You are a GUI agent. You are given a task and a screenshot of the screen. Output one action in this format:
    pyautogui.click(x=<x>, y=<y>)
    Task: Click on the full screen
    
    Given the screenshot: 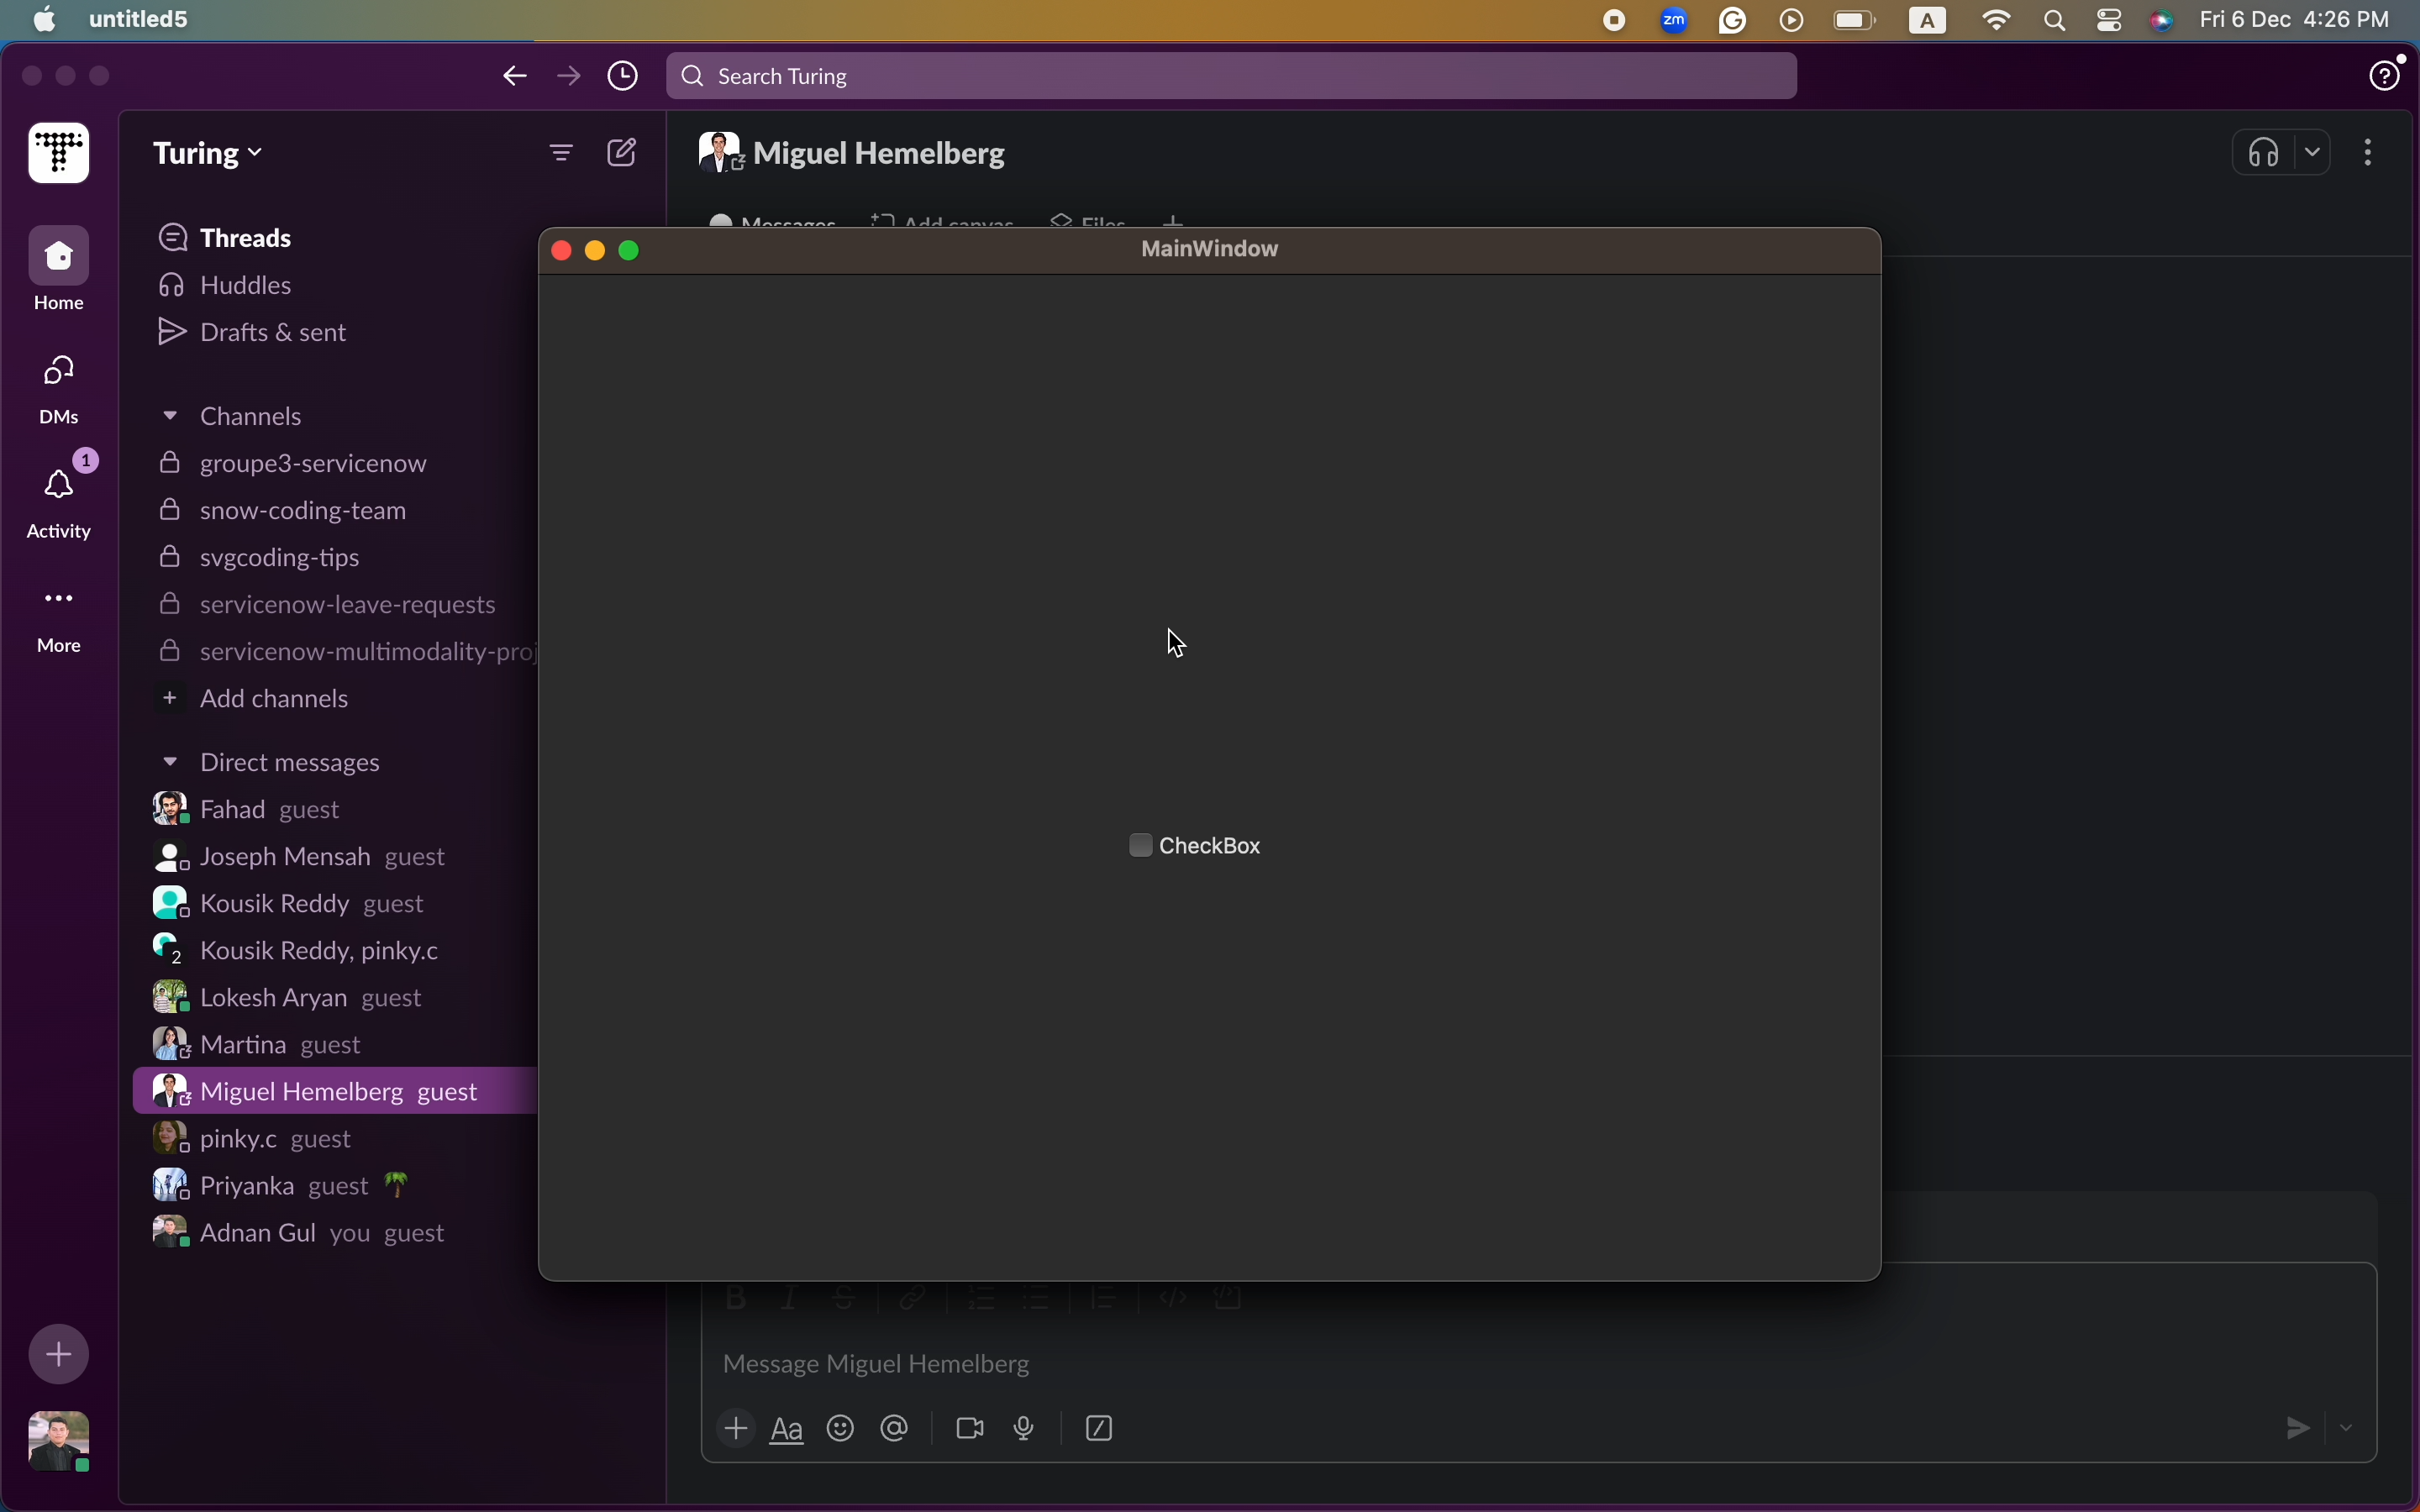 What is the action you would take?
    pyautogui.click(x=631, y=249)
    